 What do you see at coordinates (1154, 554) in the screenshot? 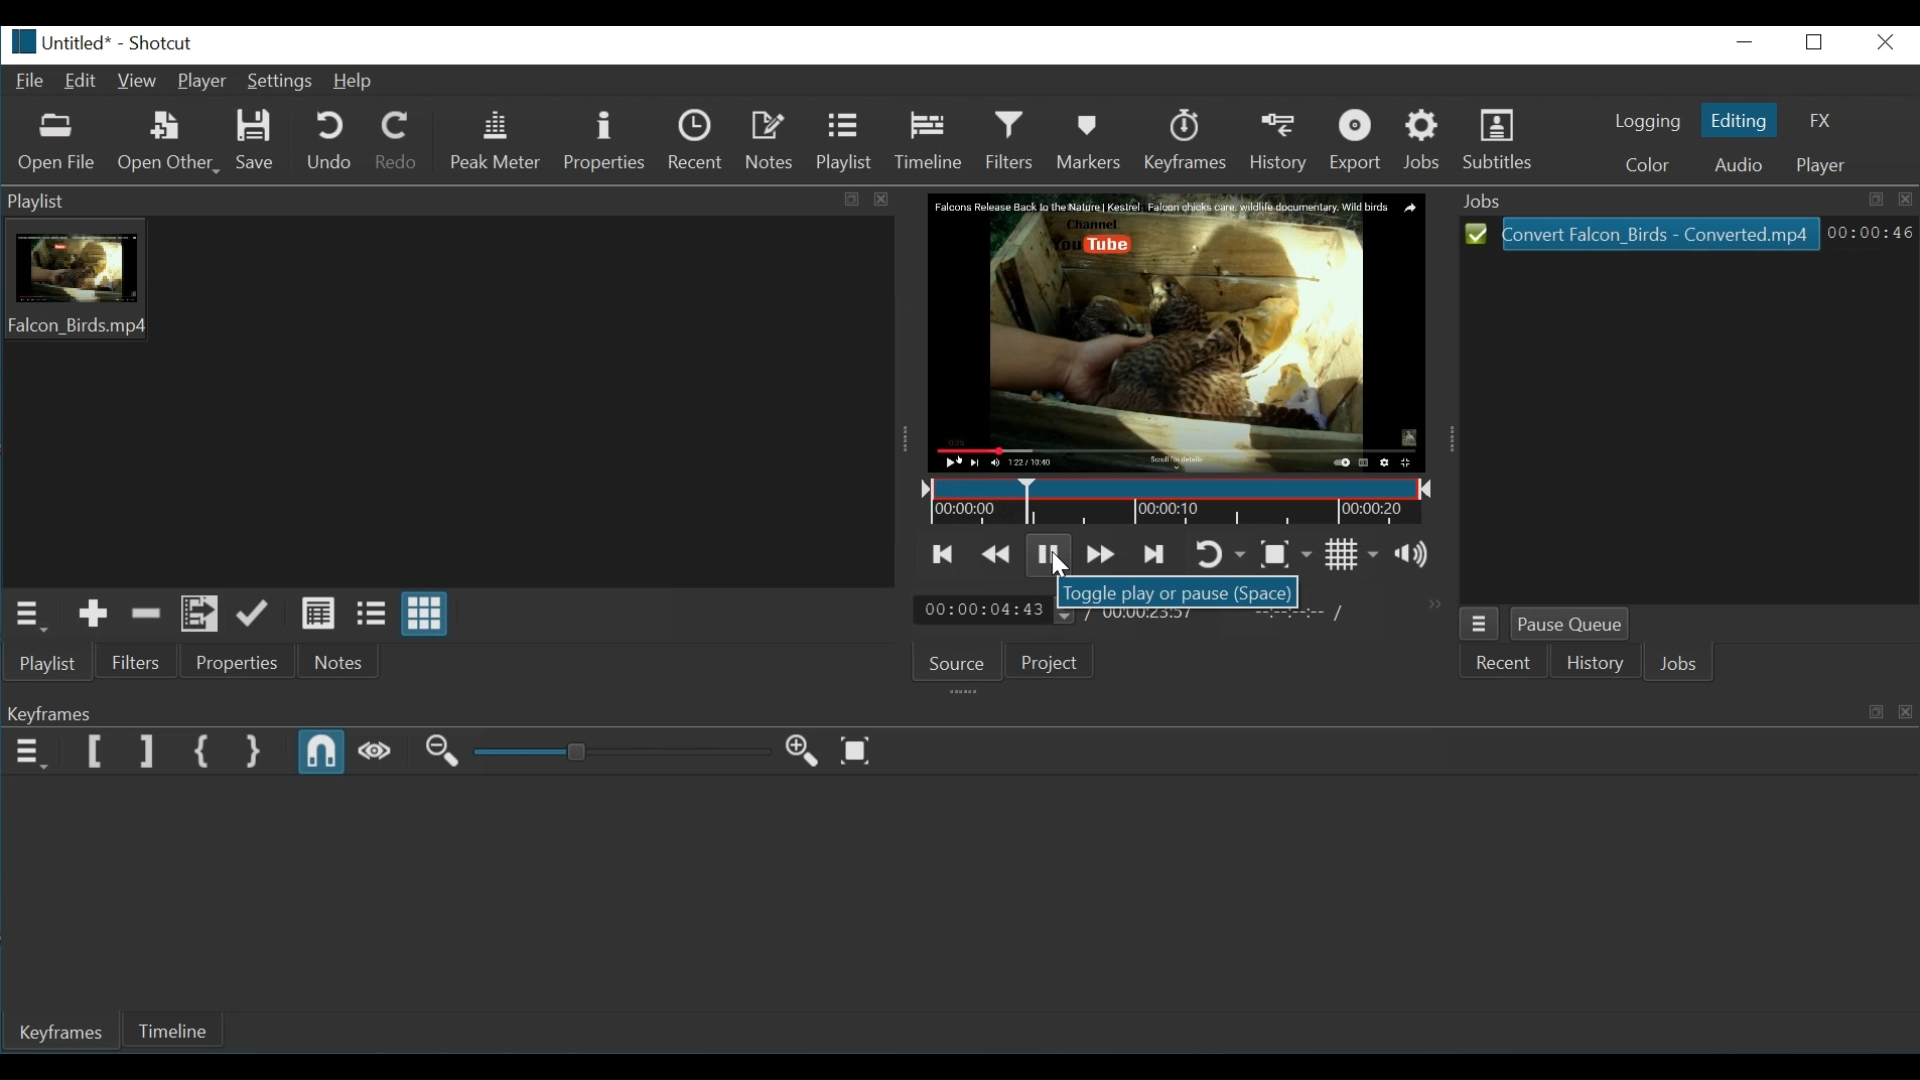
I see `Skip to the next point` at bounding box center [1154, 554].